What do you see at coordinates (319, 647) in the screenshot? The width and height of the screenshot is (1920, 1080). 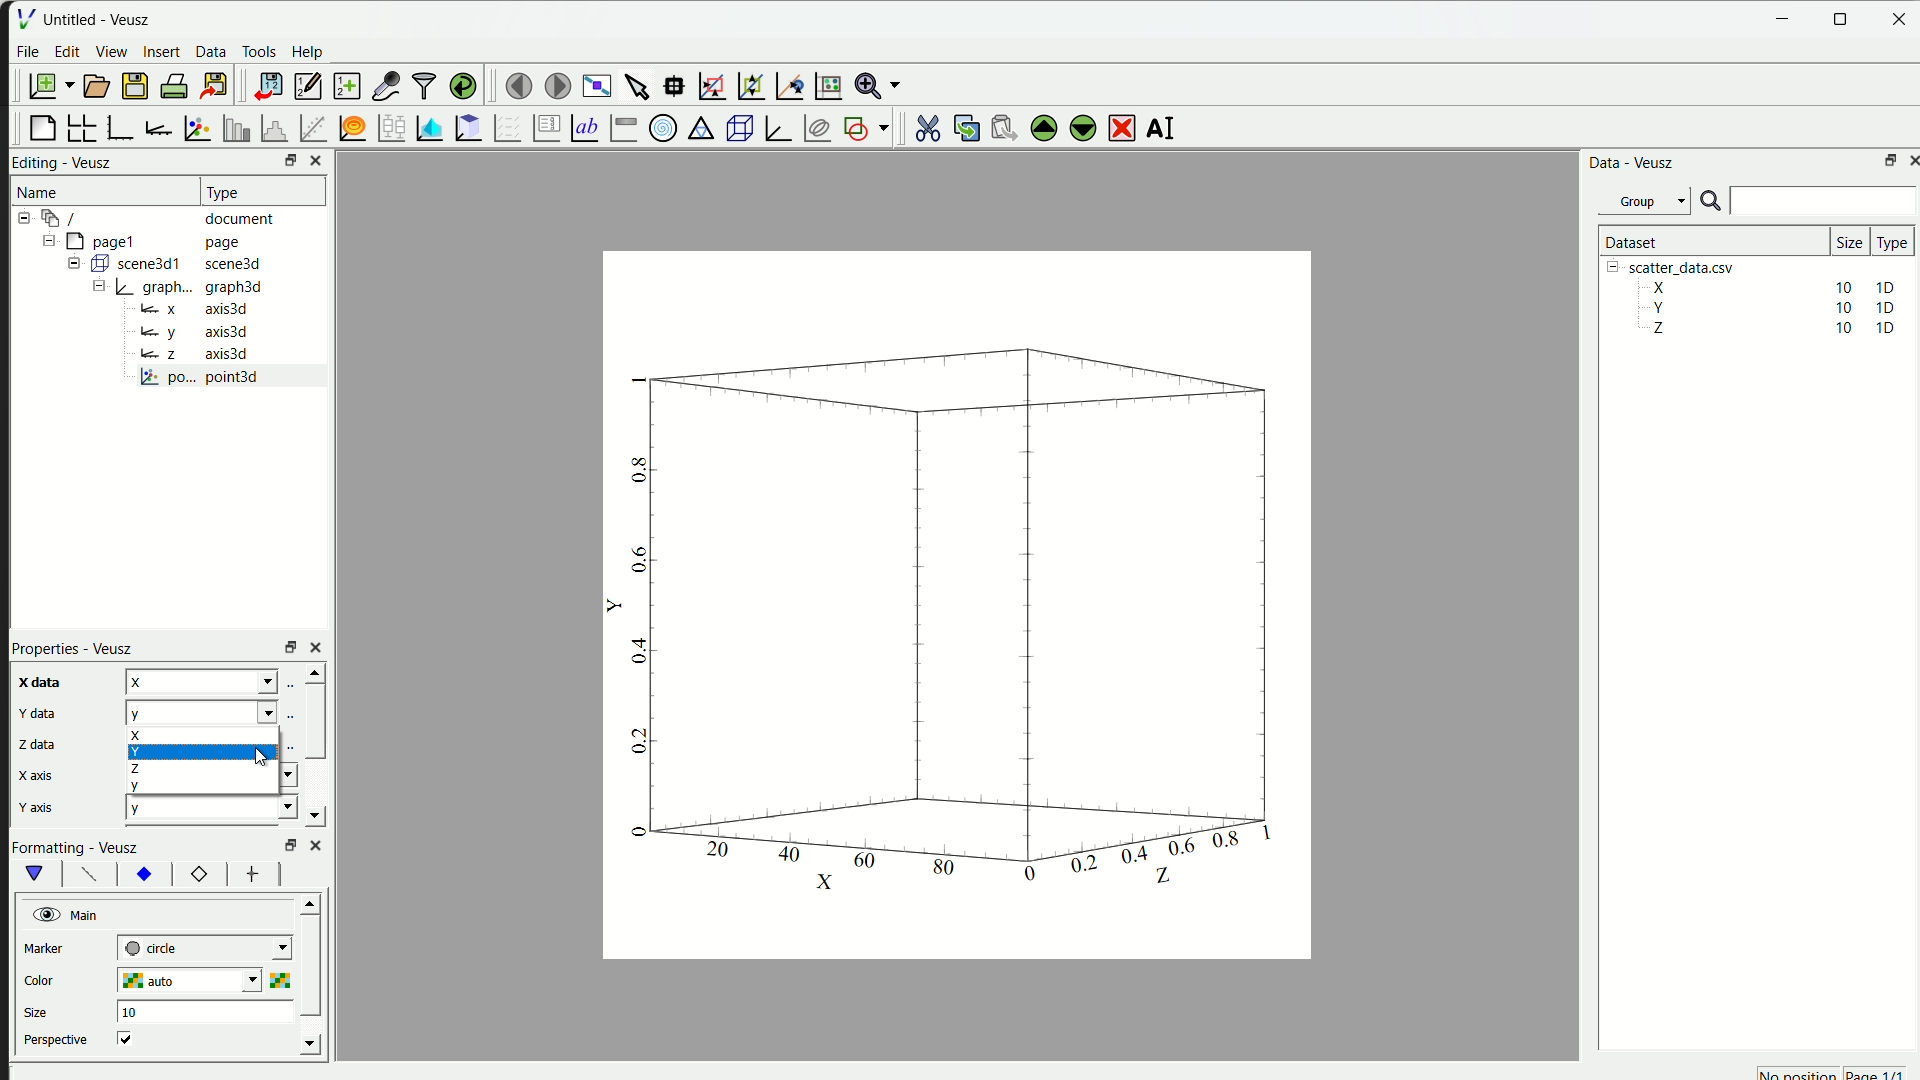 I see `close` at bounding box center [319, 647].